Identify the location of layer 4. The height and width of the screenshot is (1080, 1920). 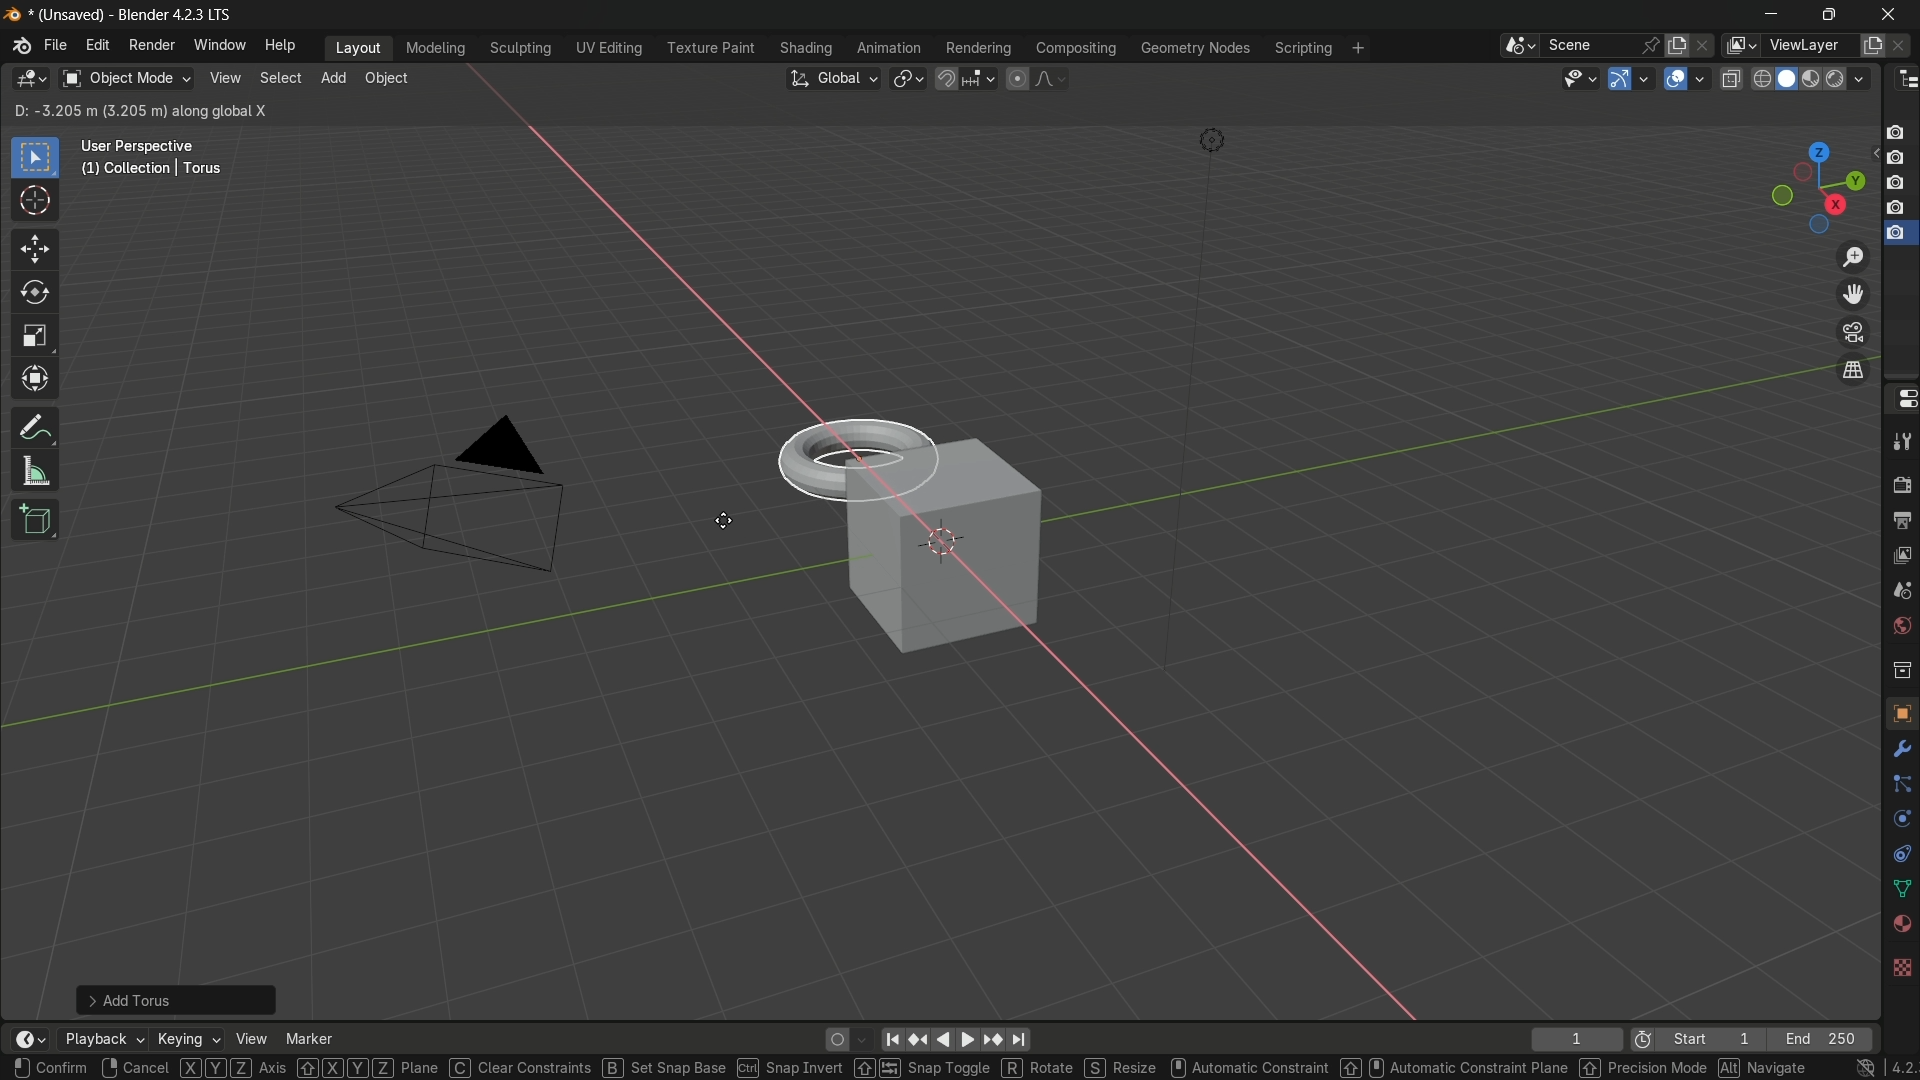
(1898, 208).